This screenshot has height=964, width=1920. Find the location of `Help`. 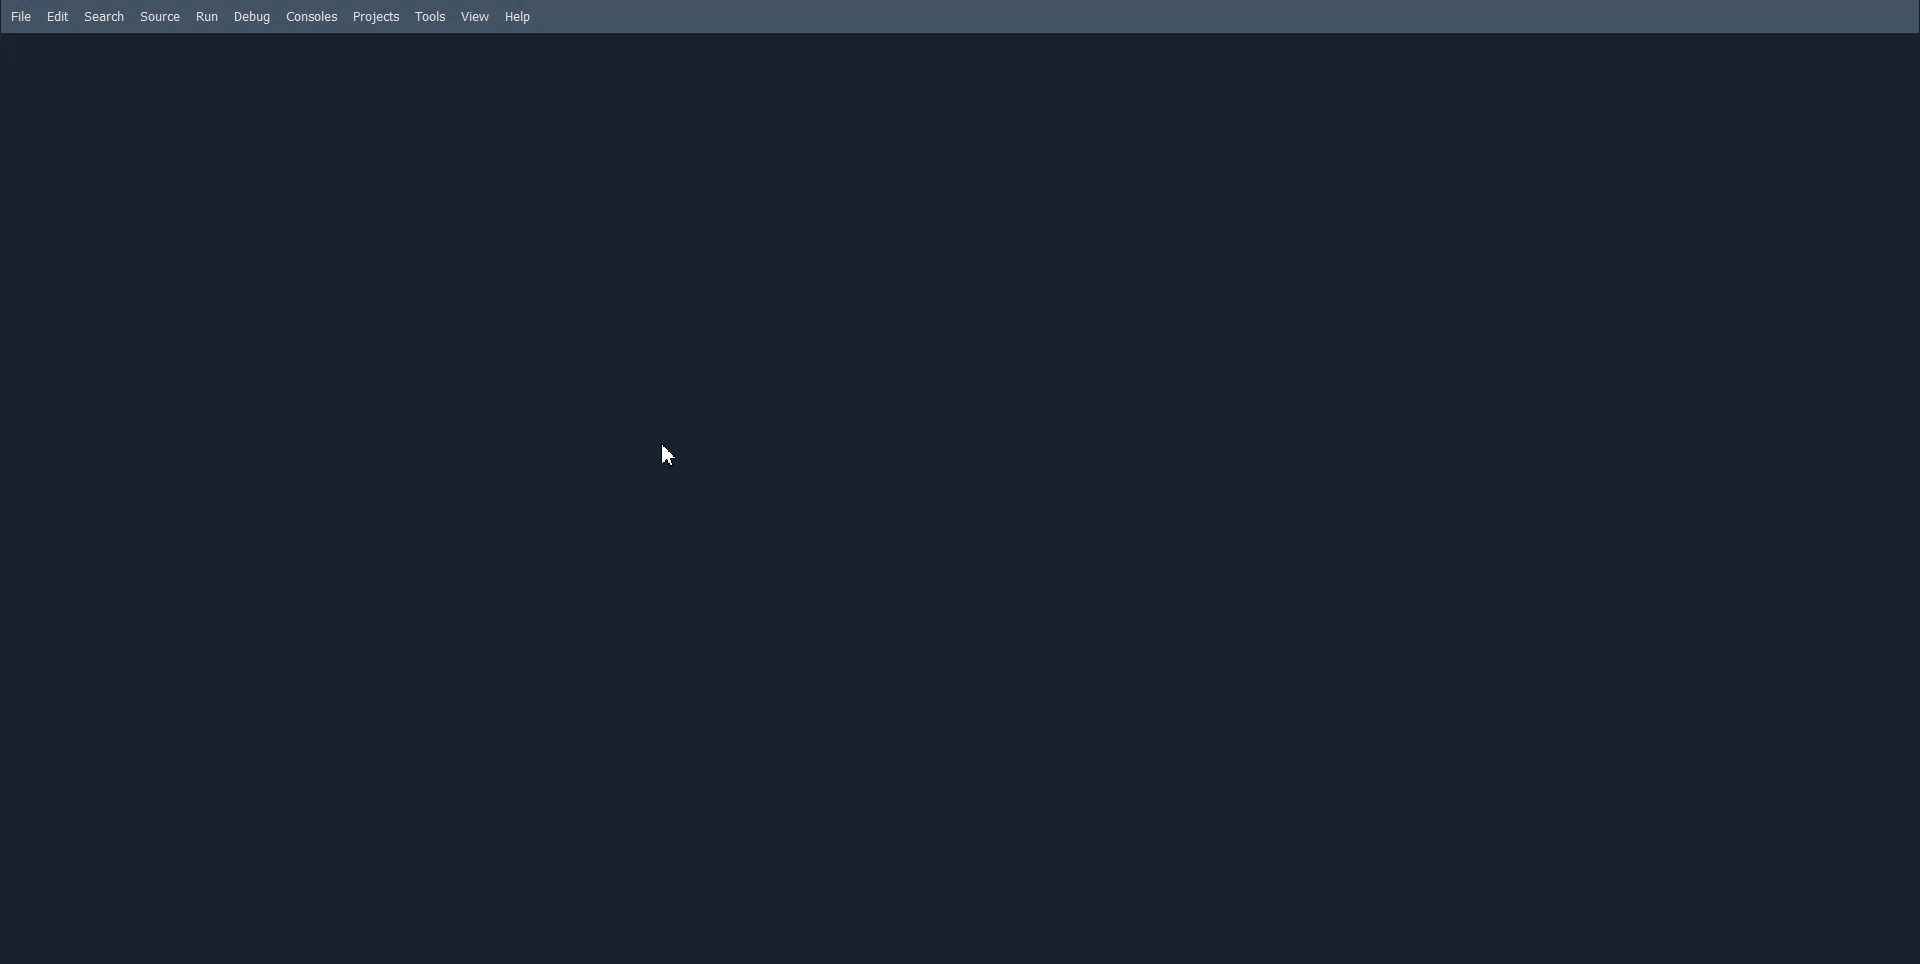

Help is located at coordinates (519, 18).